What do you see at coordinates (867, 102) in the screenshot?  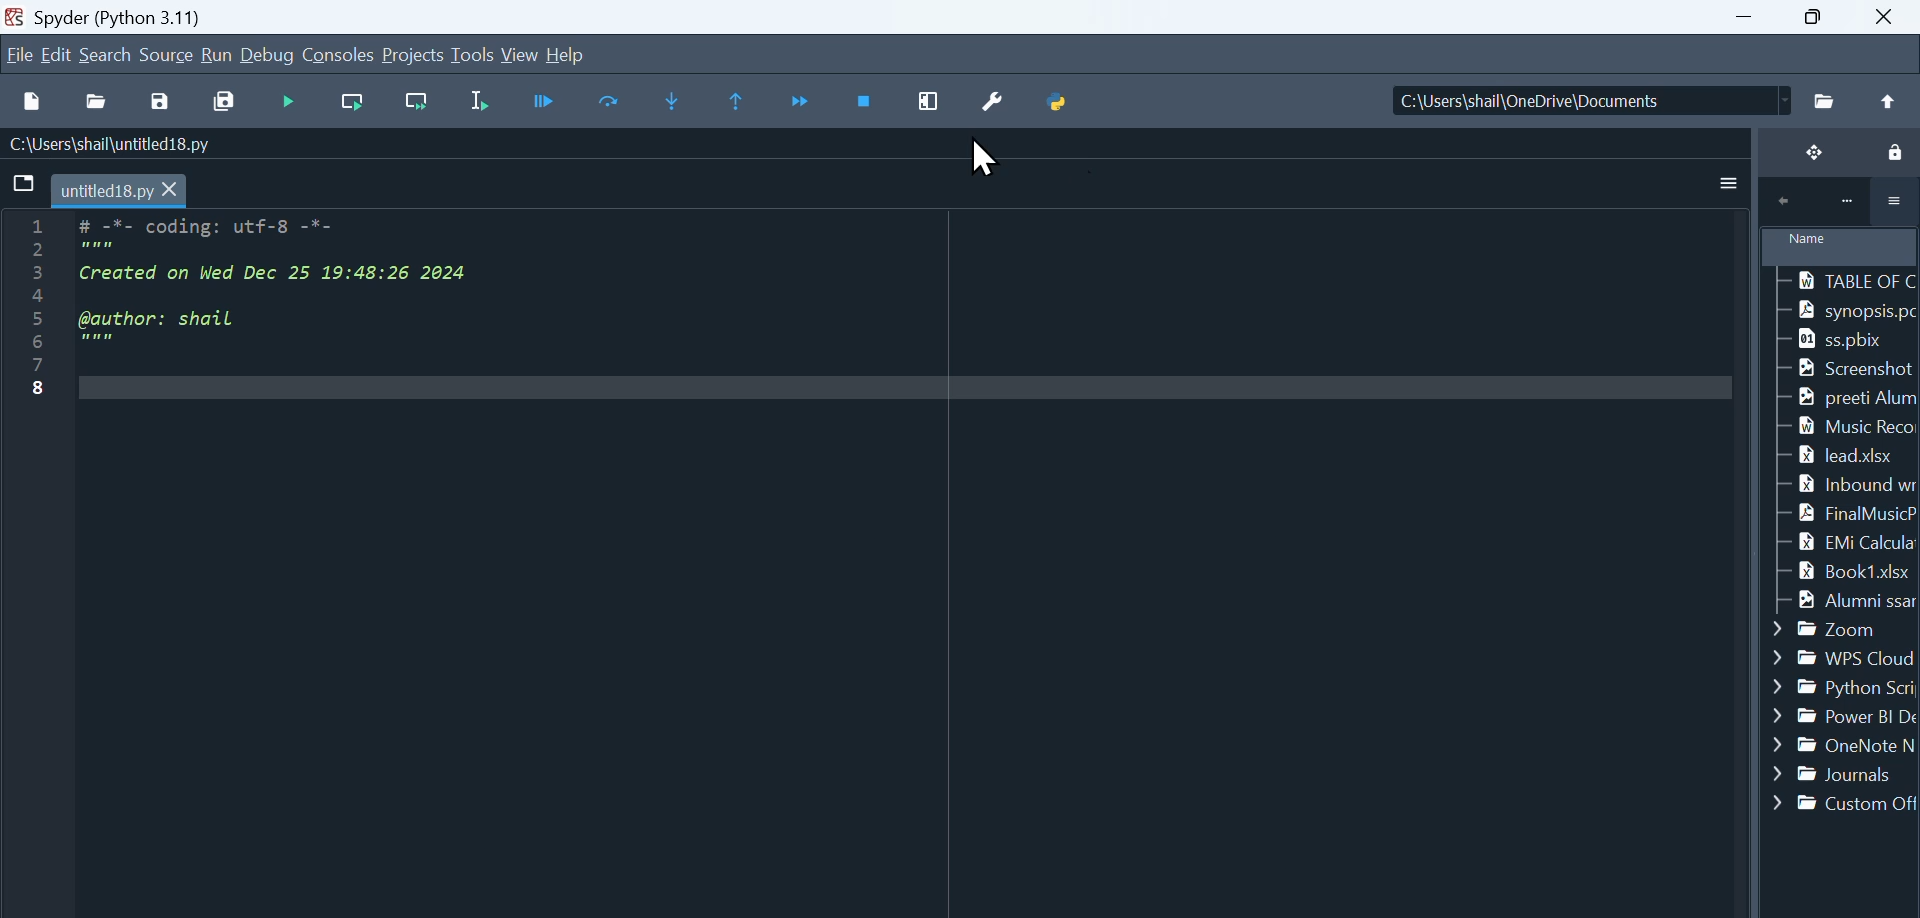 I see `Stop debugging` at bounding box center [867, 102].